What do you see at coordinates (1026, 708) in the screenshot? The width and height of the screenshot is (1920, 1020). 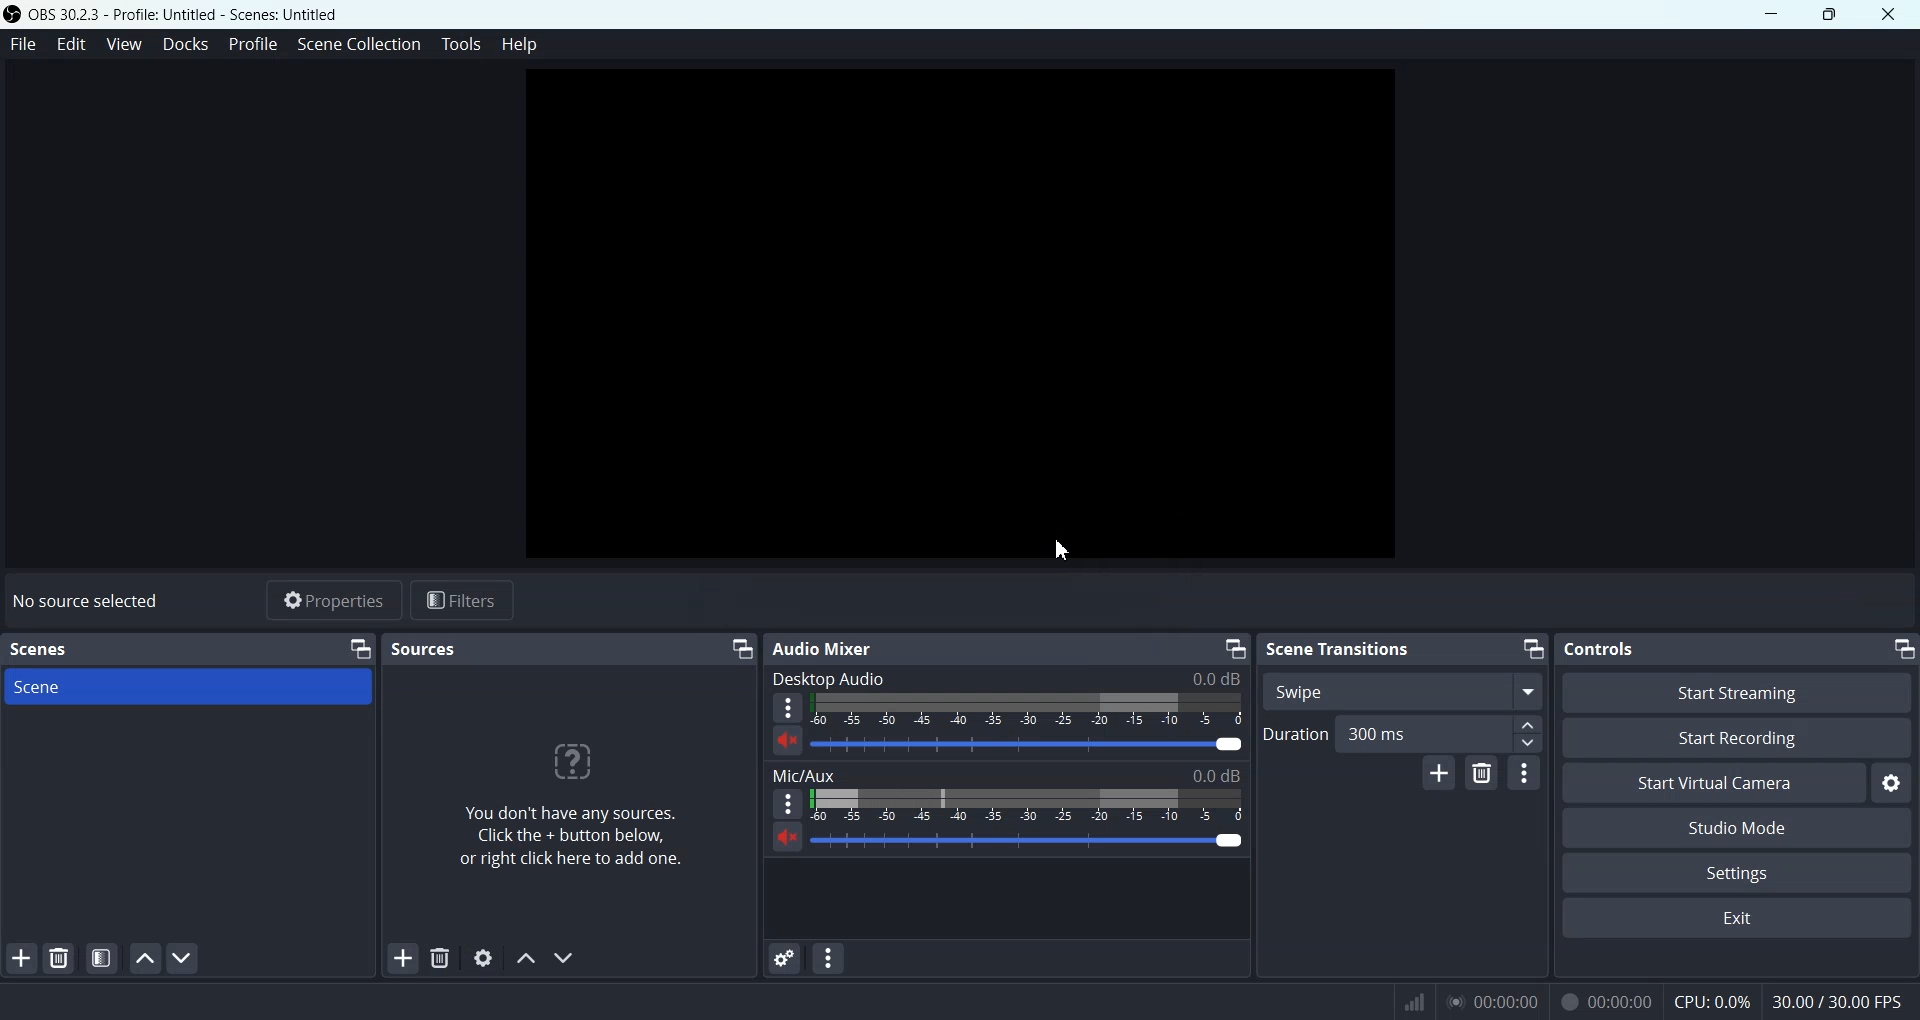 I see `Volume Indicator` at bounding box center [1026, 708].